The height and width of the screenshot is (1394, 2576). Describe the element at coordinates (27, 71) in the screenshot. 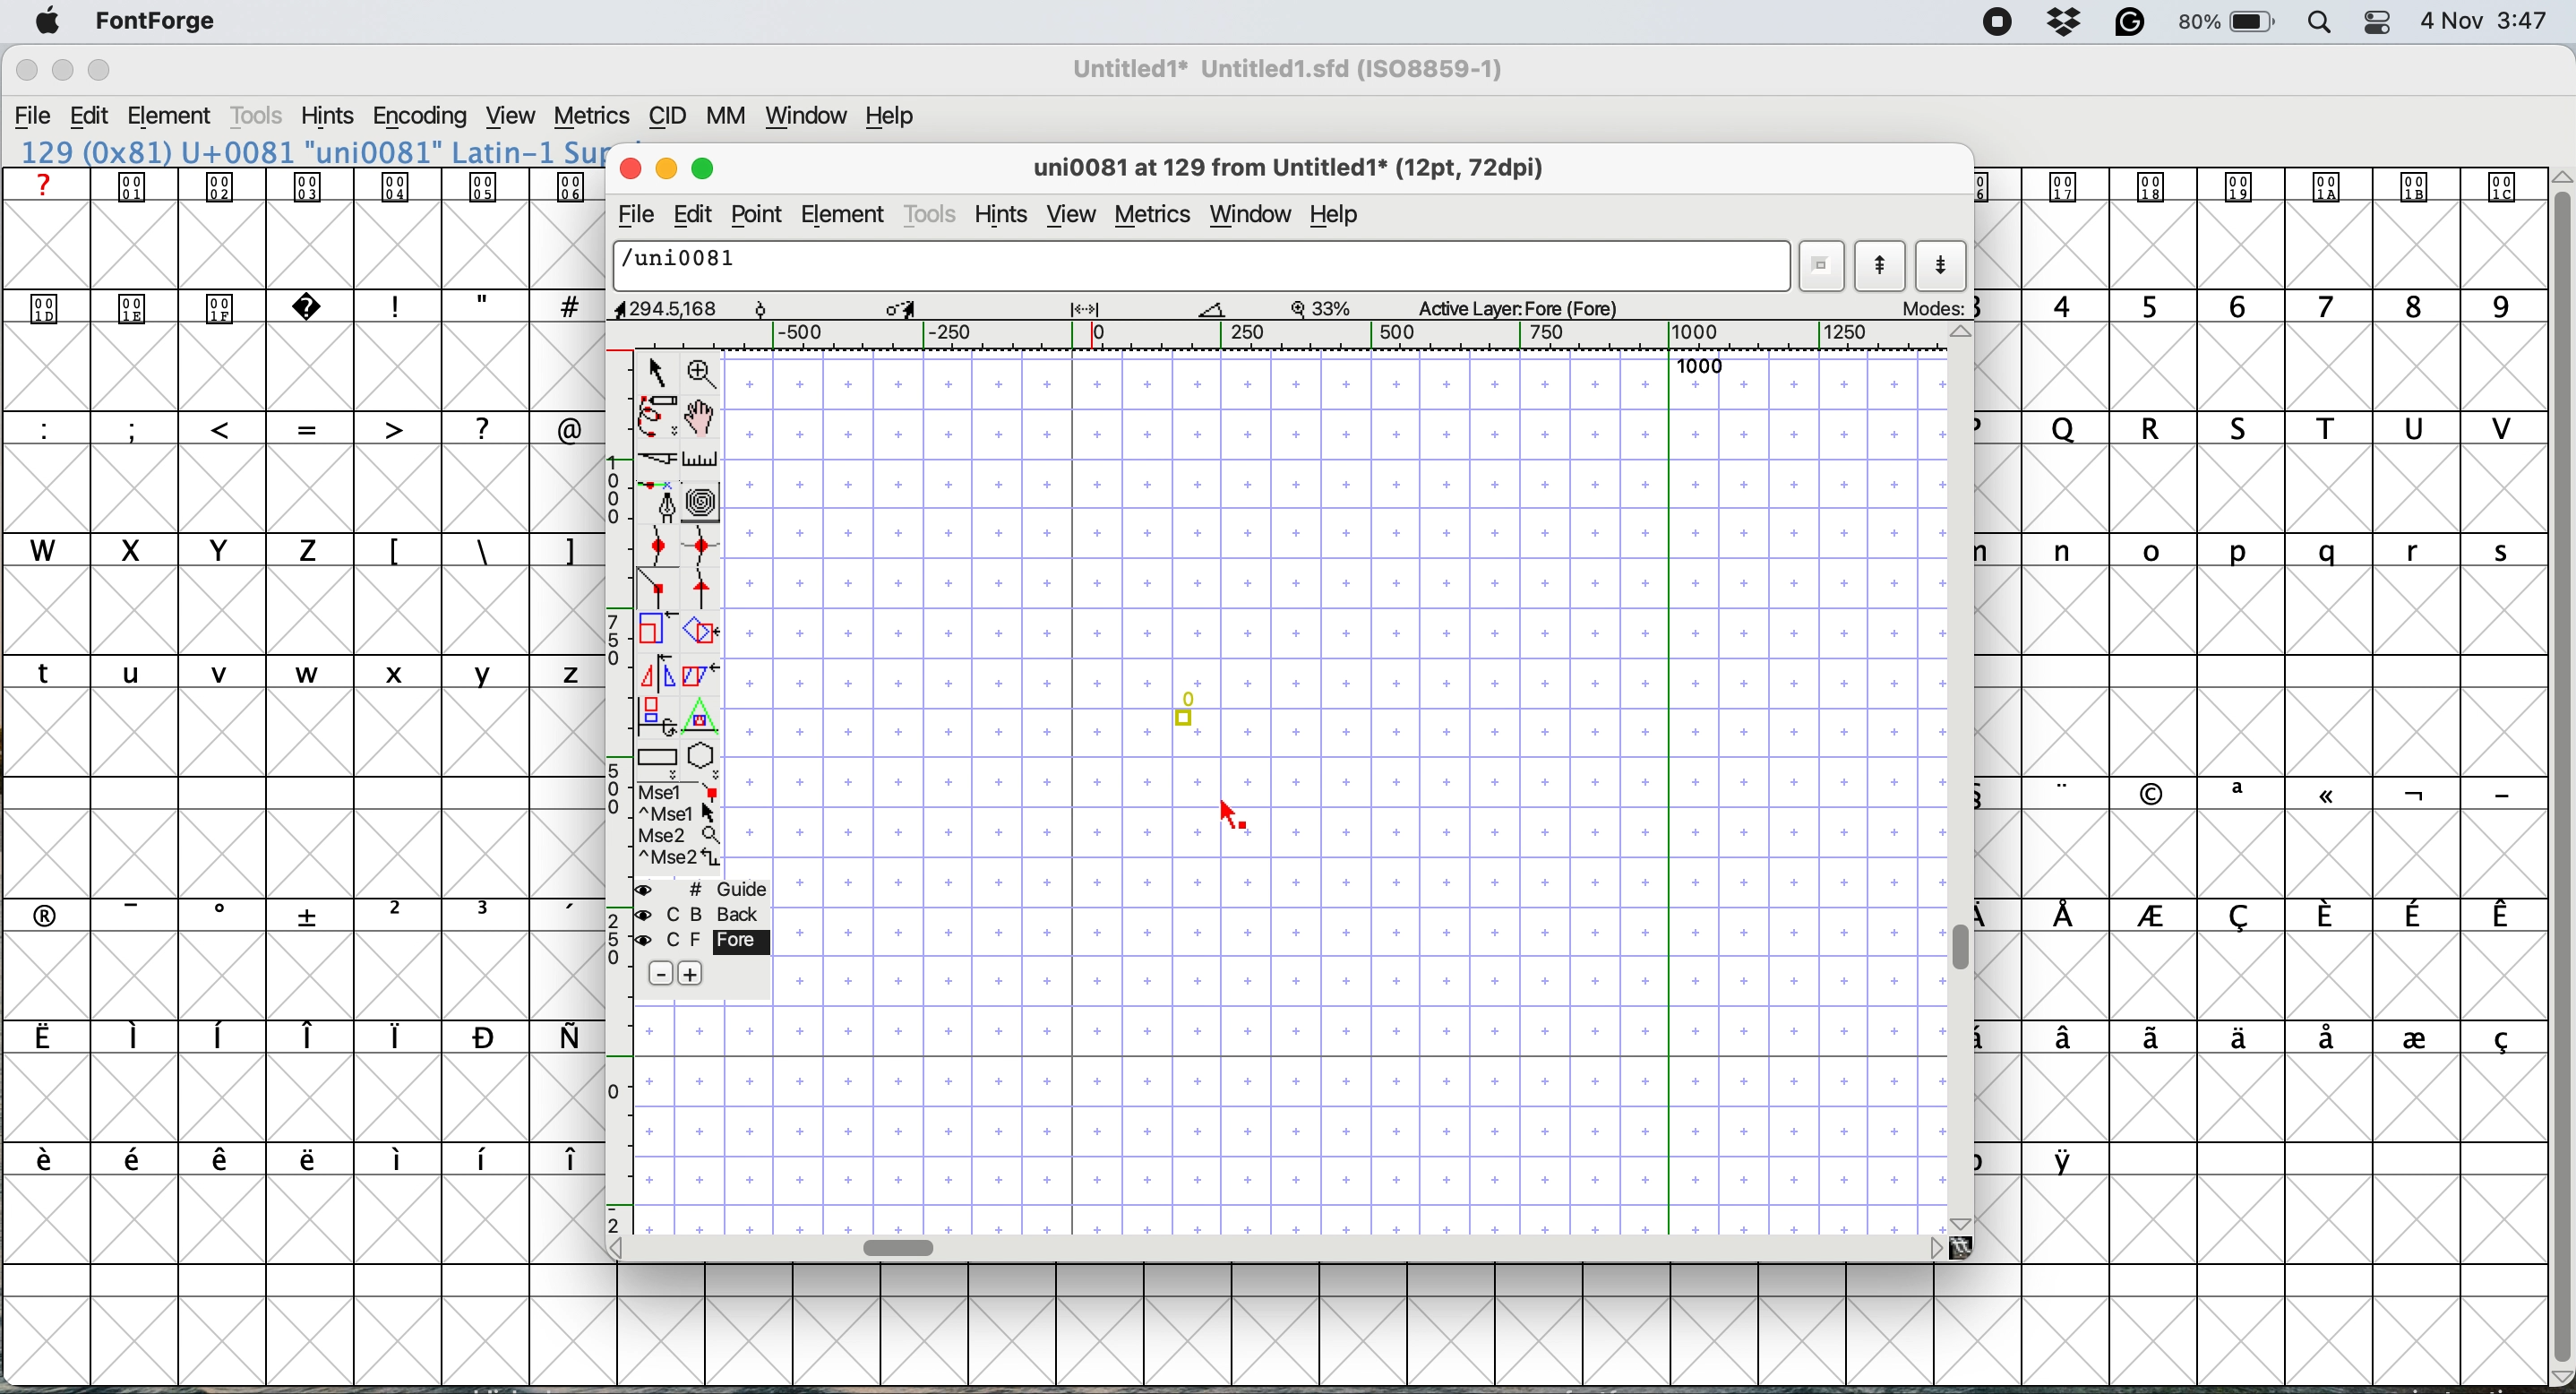

I see `Close` at that location.